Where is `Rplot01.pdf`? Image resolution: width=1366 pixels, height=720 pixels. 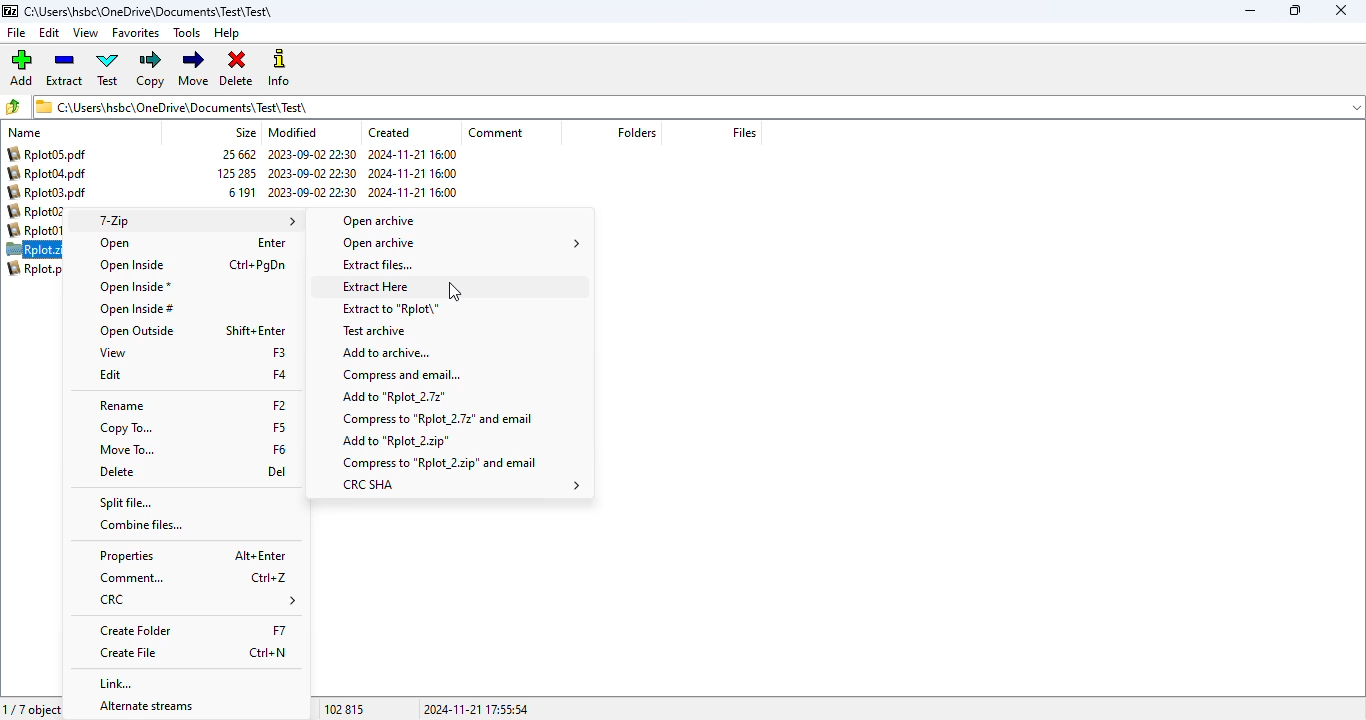
Rplot01.pdf is located at coordinates (39, 231).